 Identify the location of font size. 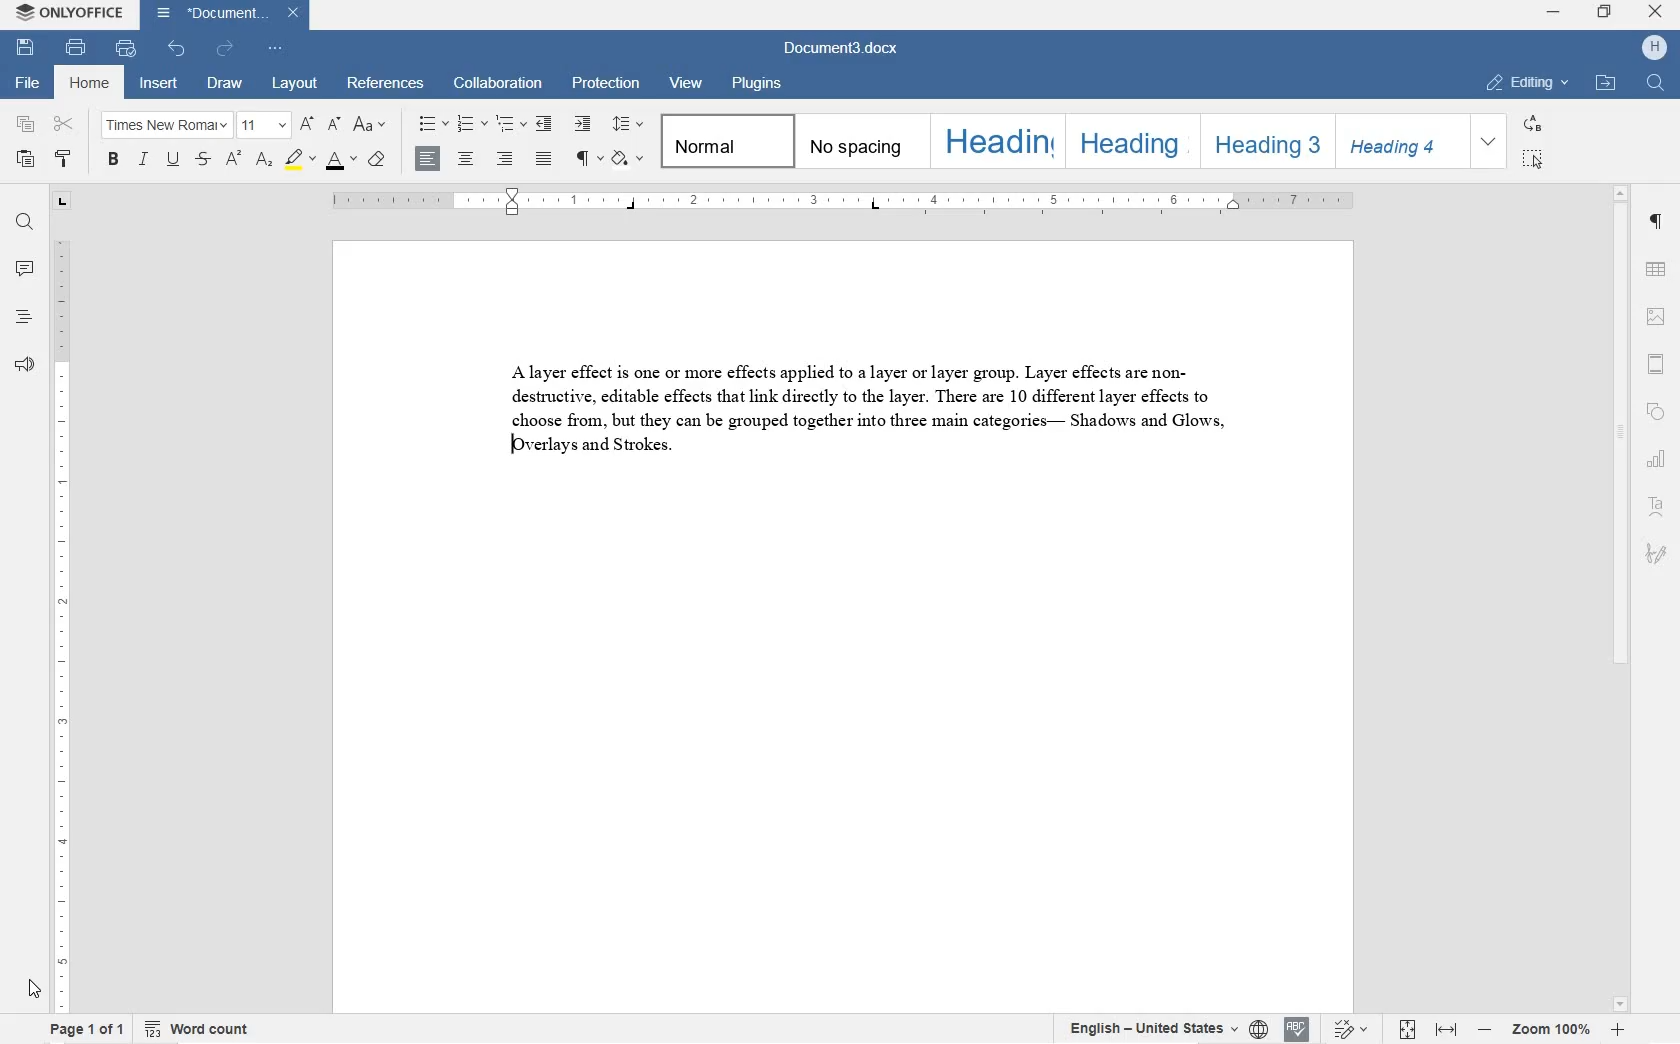
(262, 125).